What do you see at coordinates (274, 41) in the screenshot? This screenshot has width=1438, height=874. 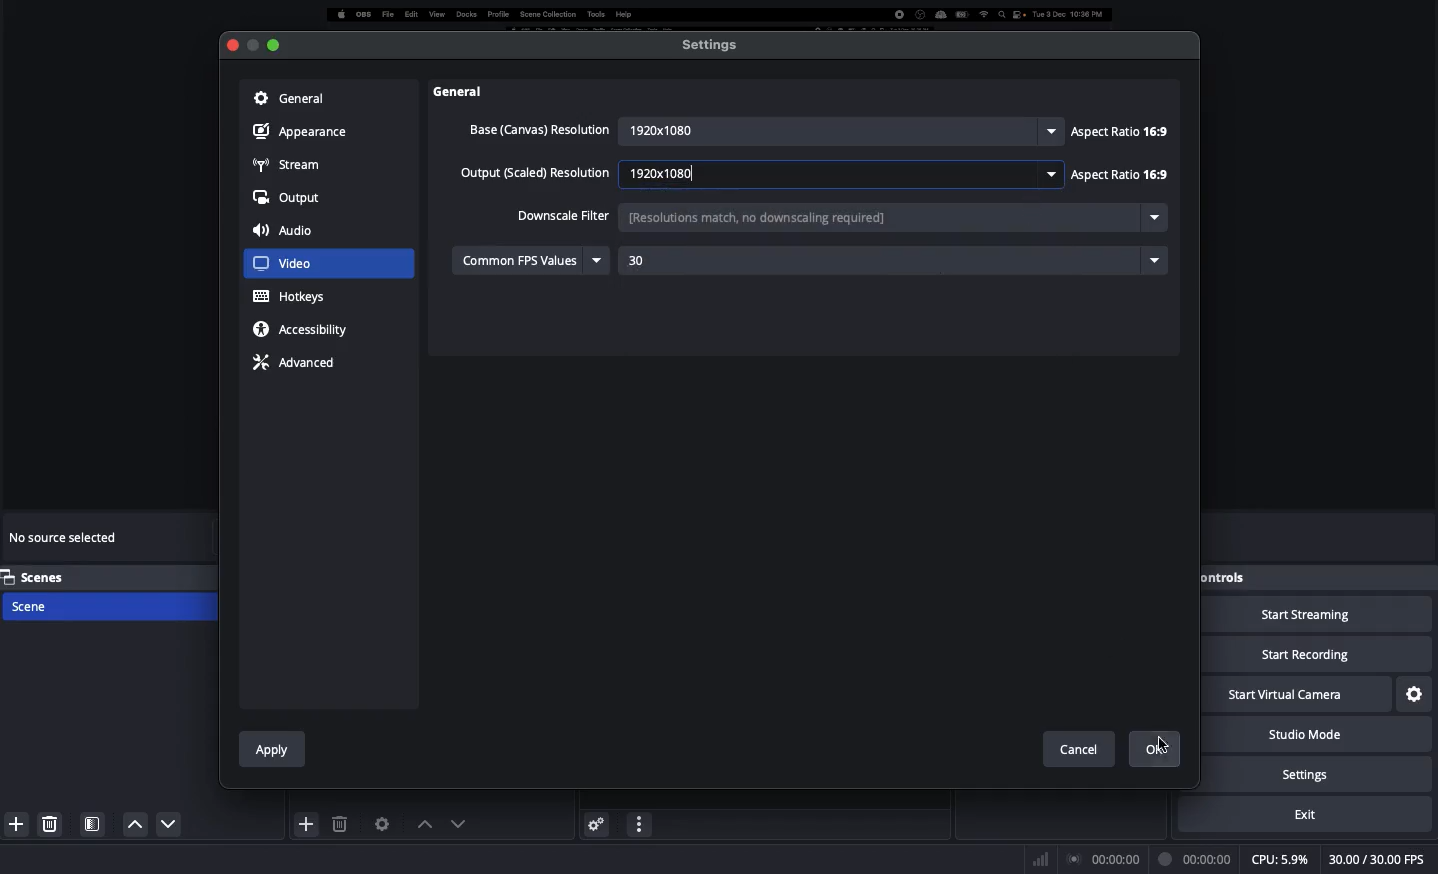 I see `minimize` at bounding box center [274, 41].